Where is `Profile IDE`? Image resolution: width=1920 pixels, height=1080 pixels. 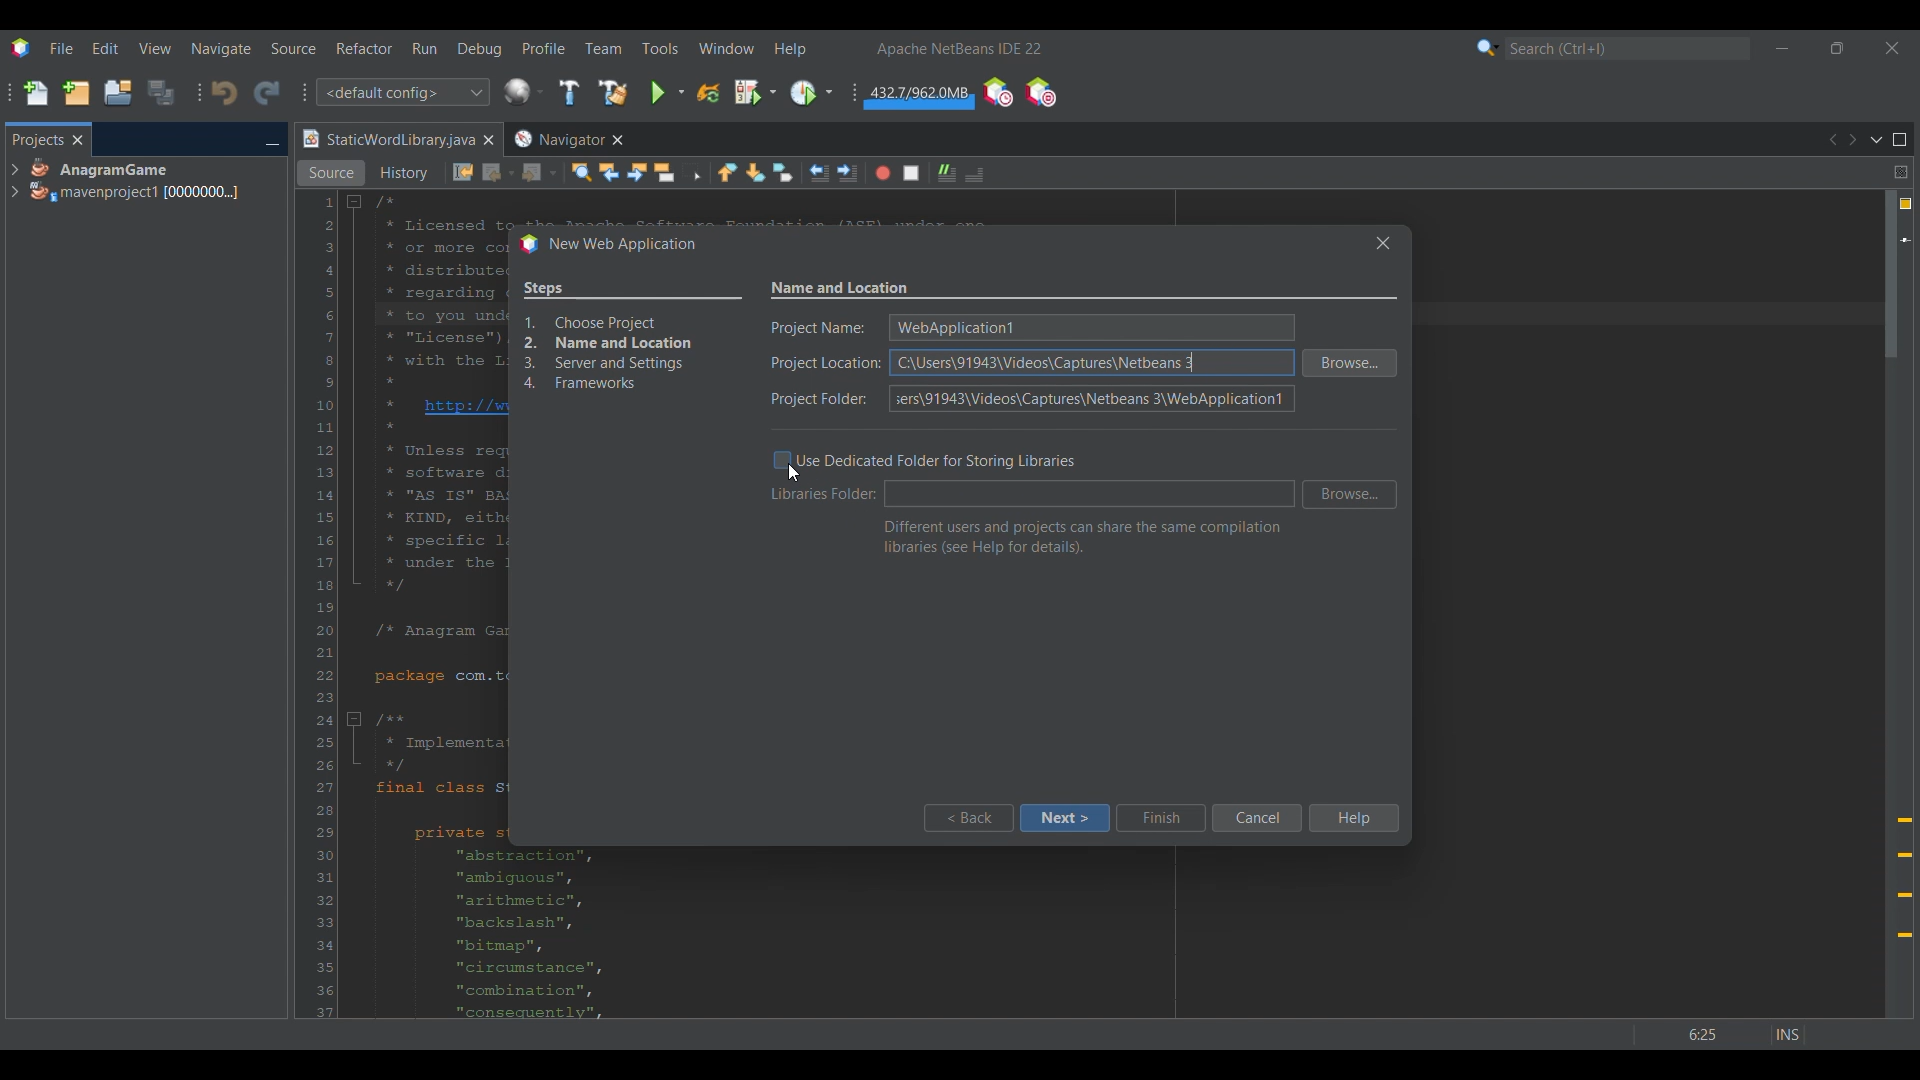 Profile IDE is located at coordinates (997, 93).